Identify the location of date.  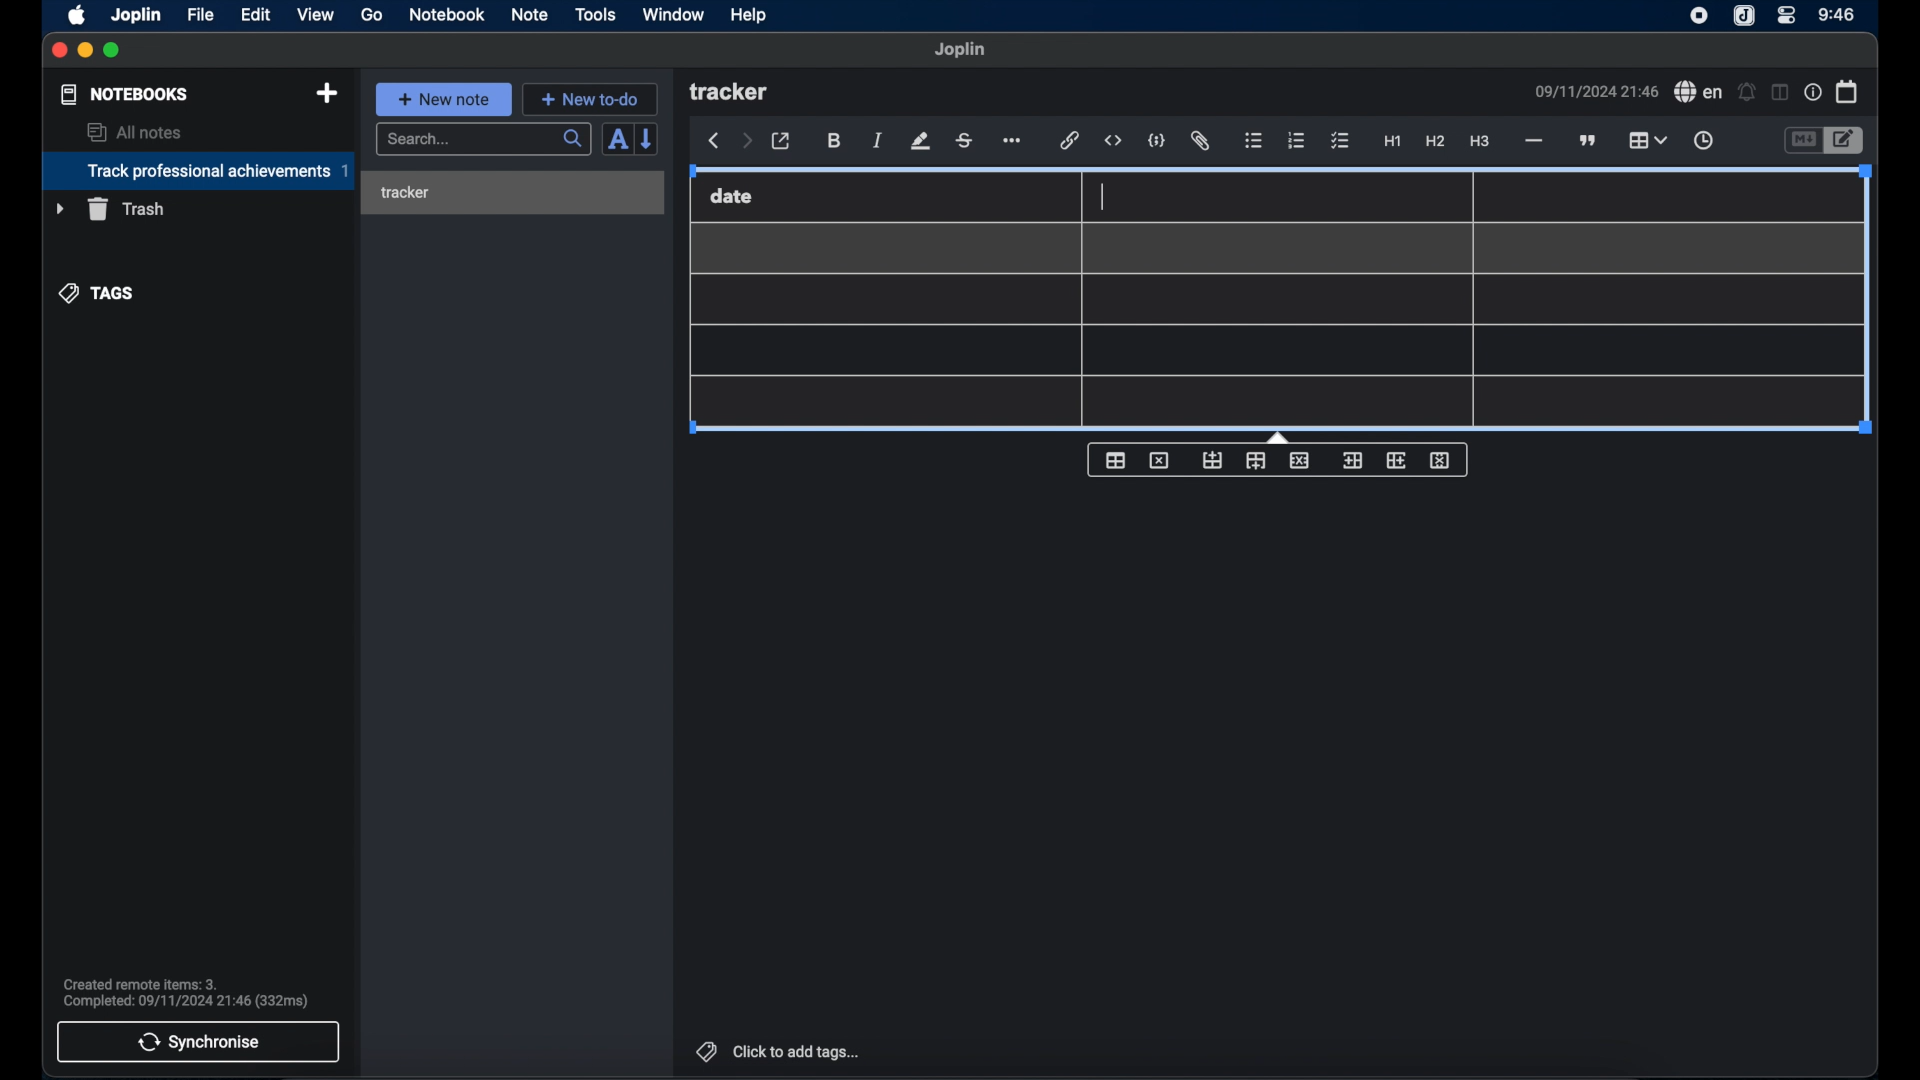
(732, 196).